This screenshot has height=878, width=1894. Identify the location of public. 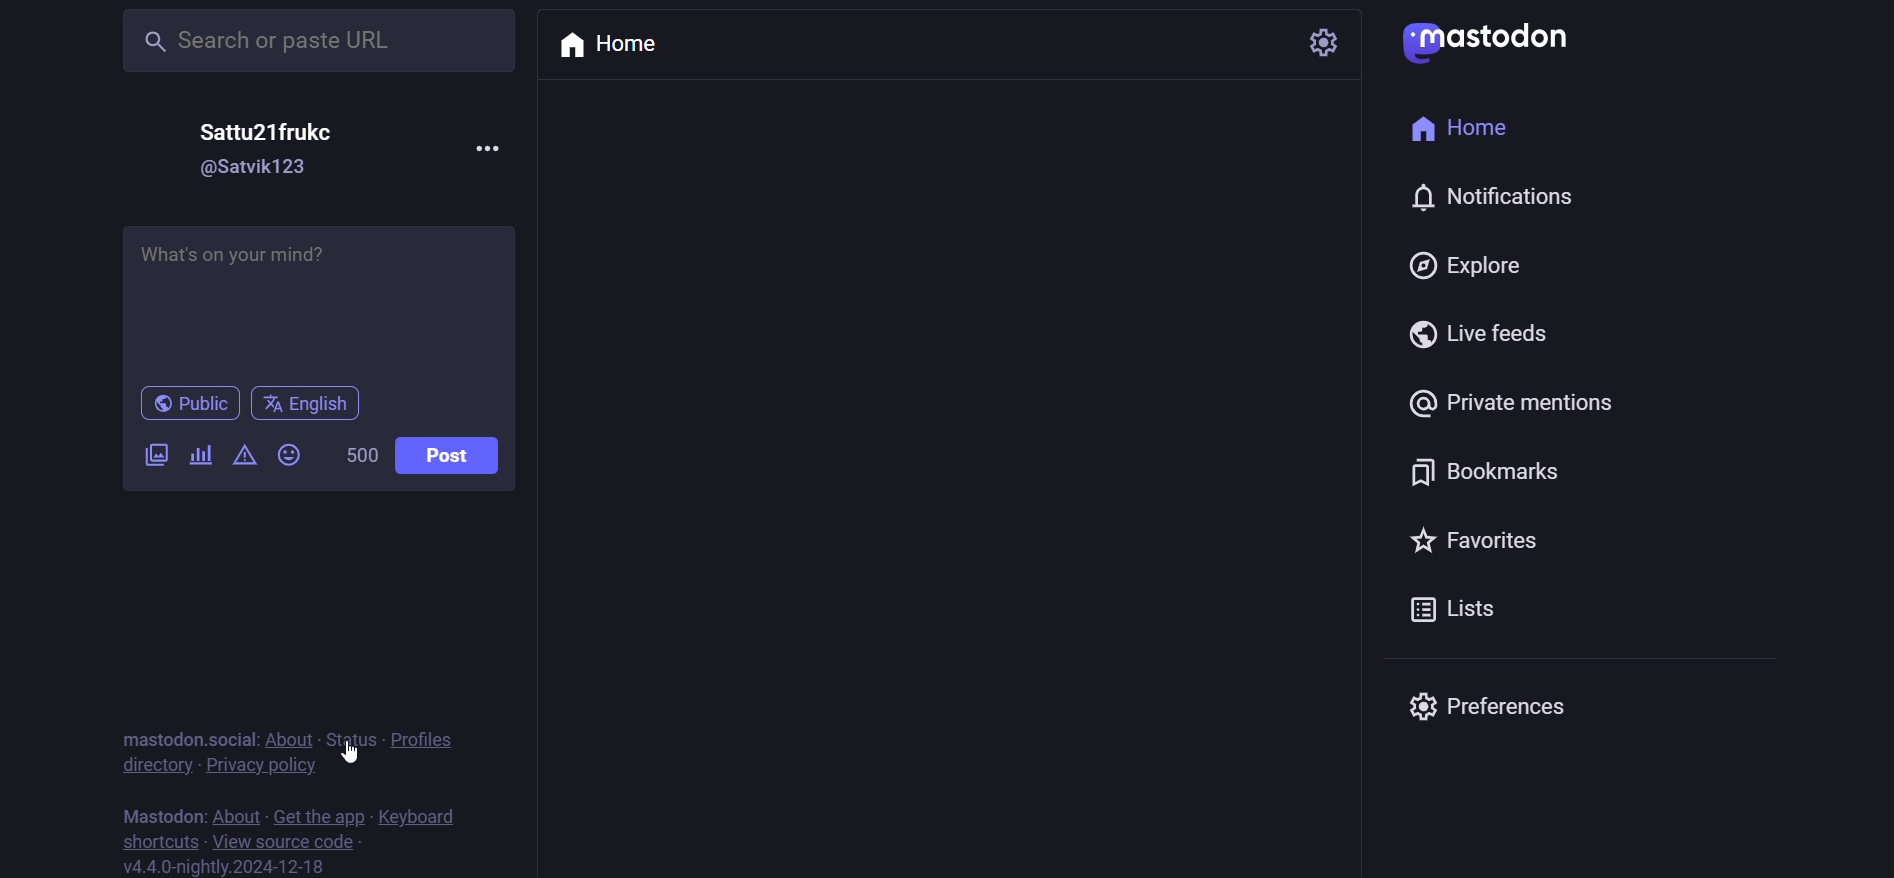
(188, 403).